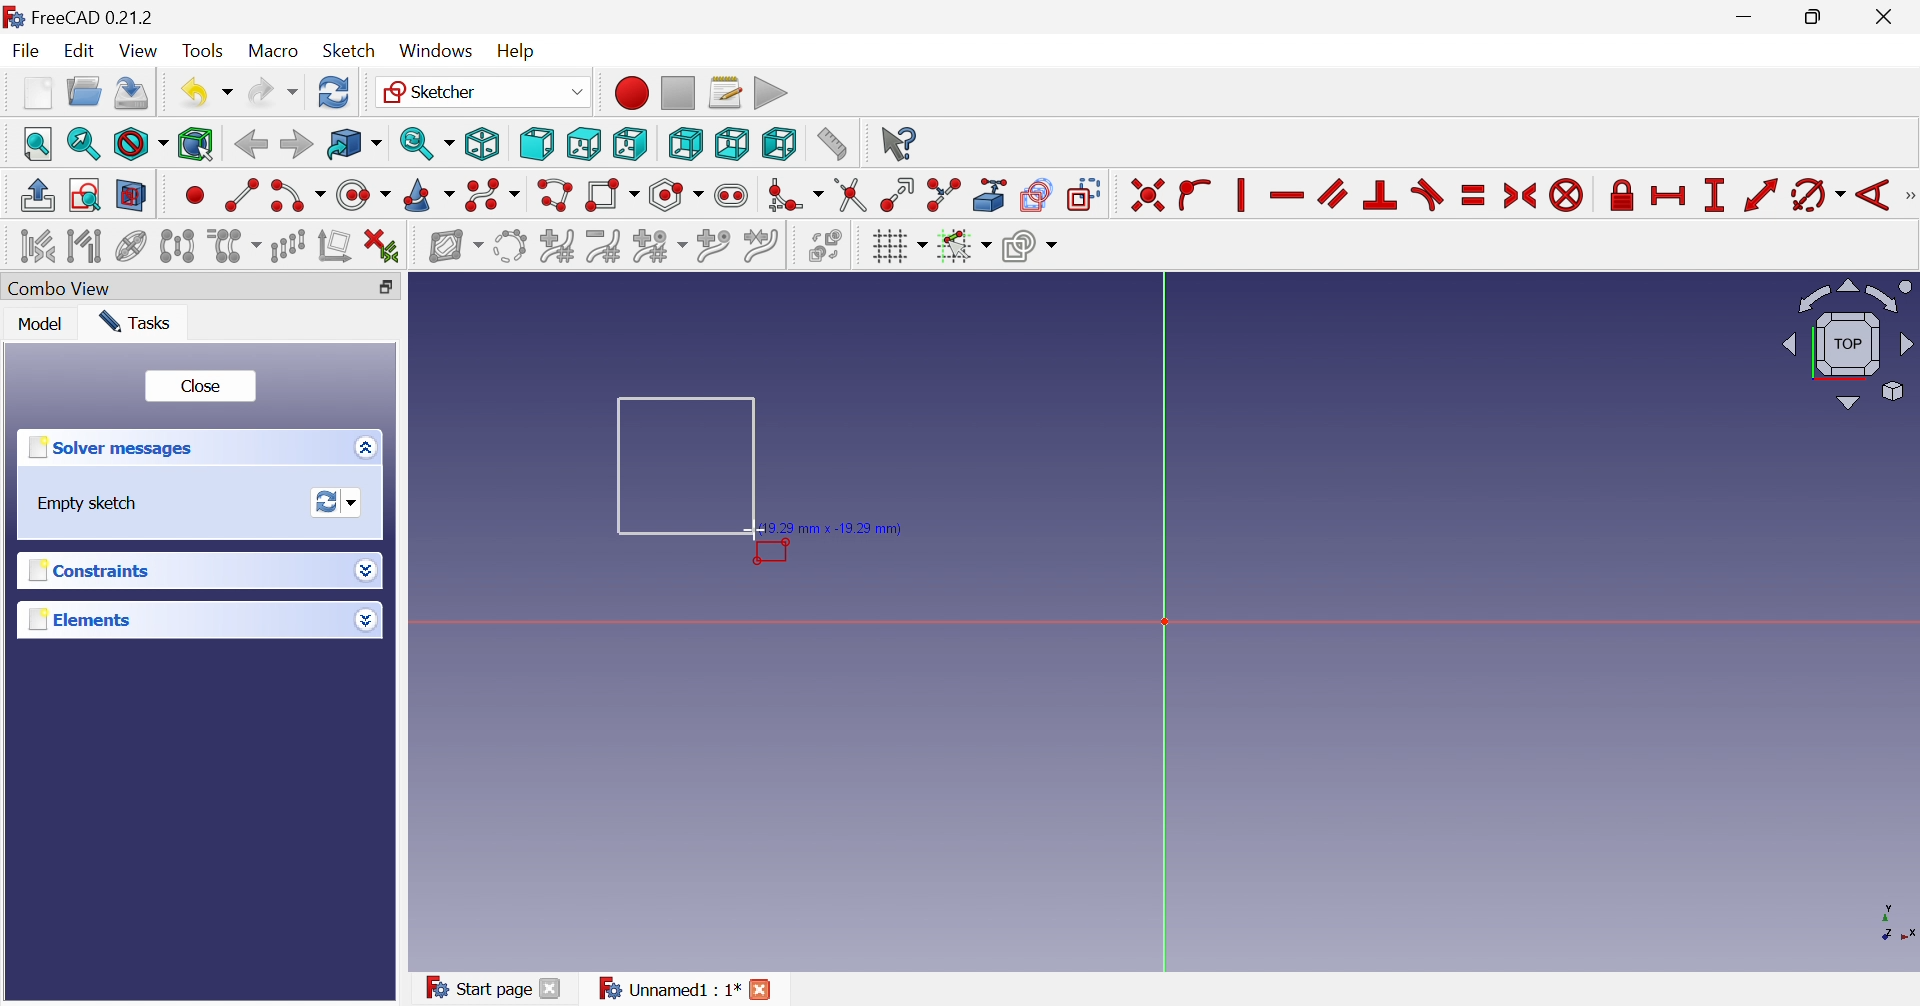  What do you see at coordinates (334, 92) in the screenshot?
I see `Refresh` at bounding box center [334, 92].